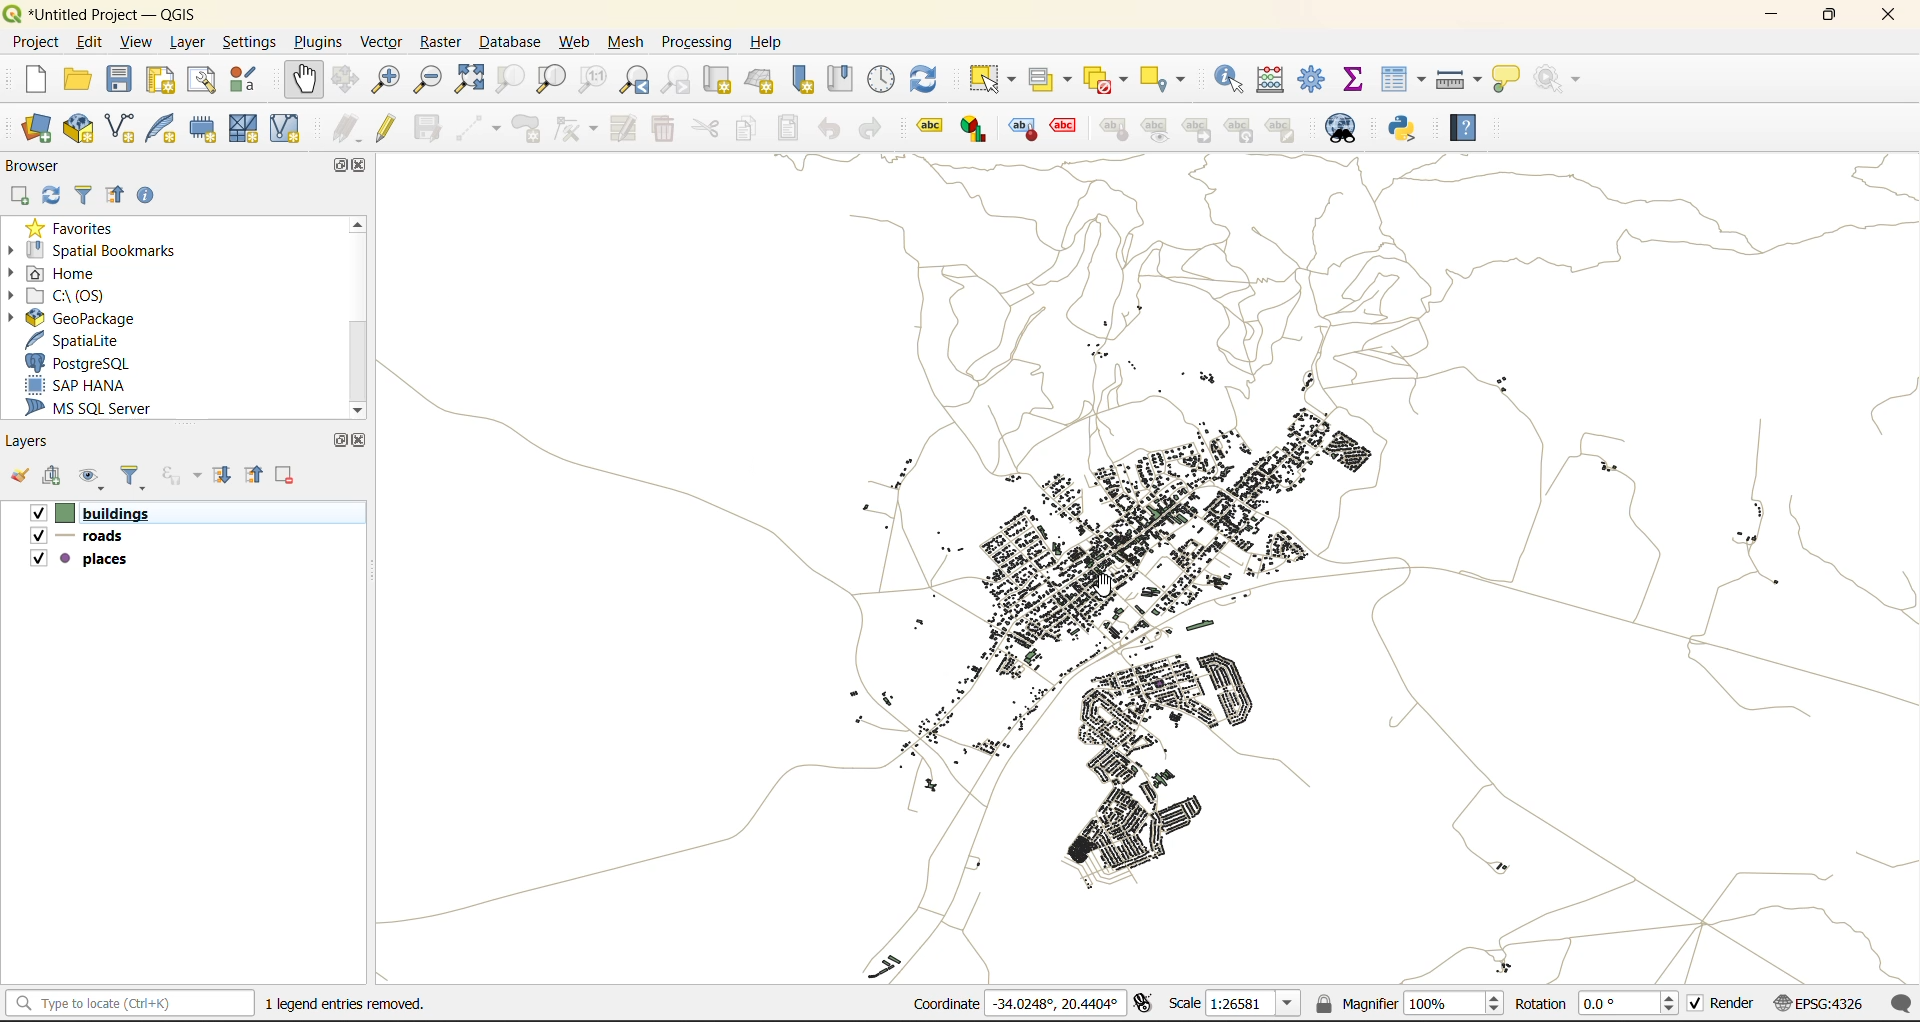 The height and width of the screenshot is (1022, 1920). I want to click on temporary scratch layer, so click(203, 128).